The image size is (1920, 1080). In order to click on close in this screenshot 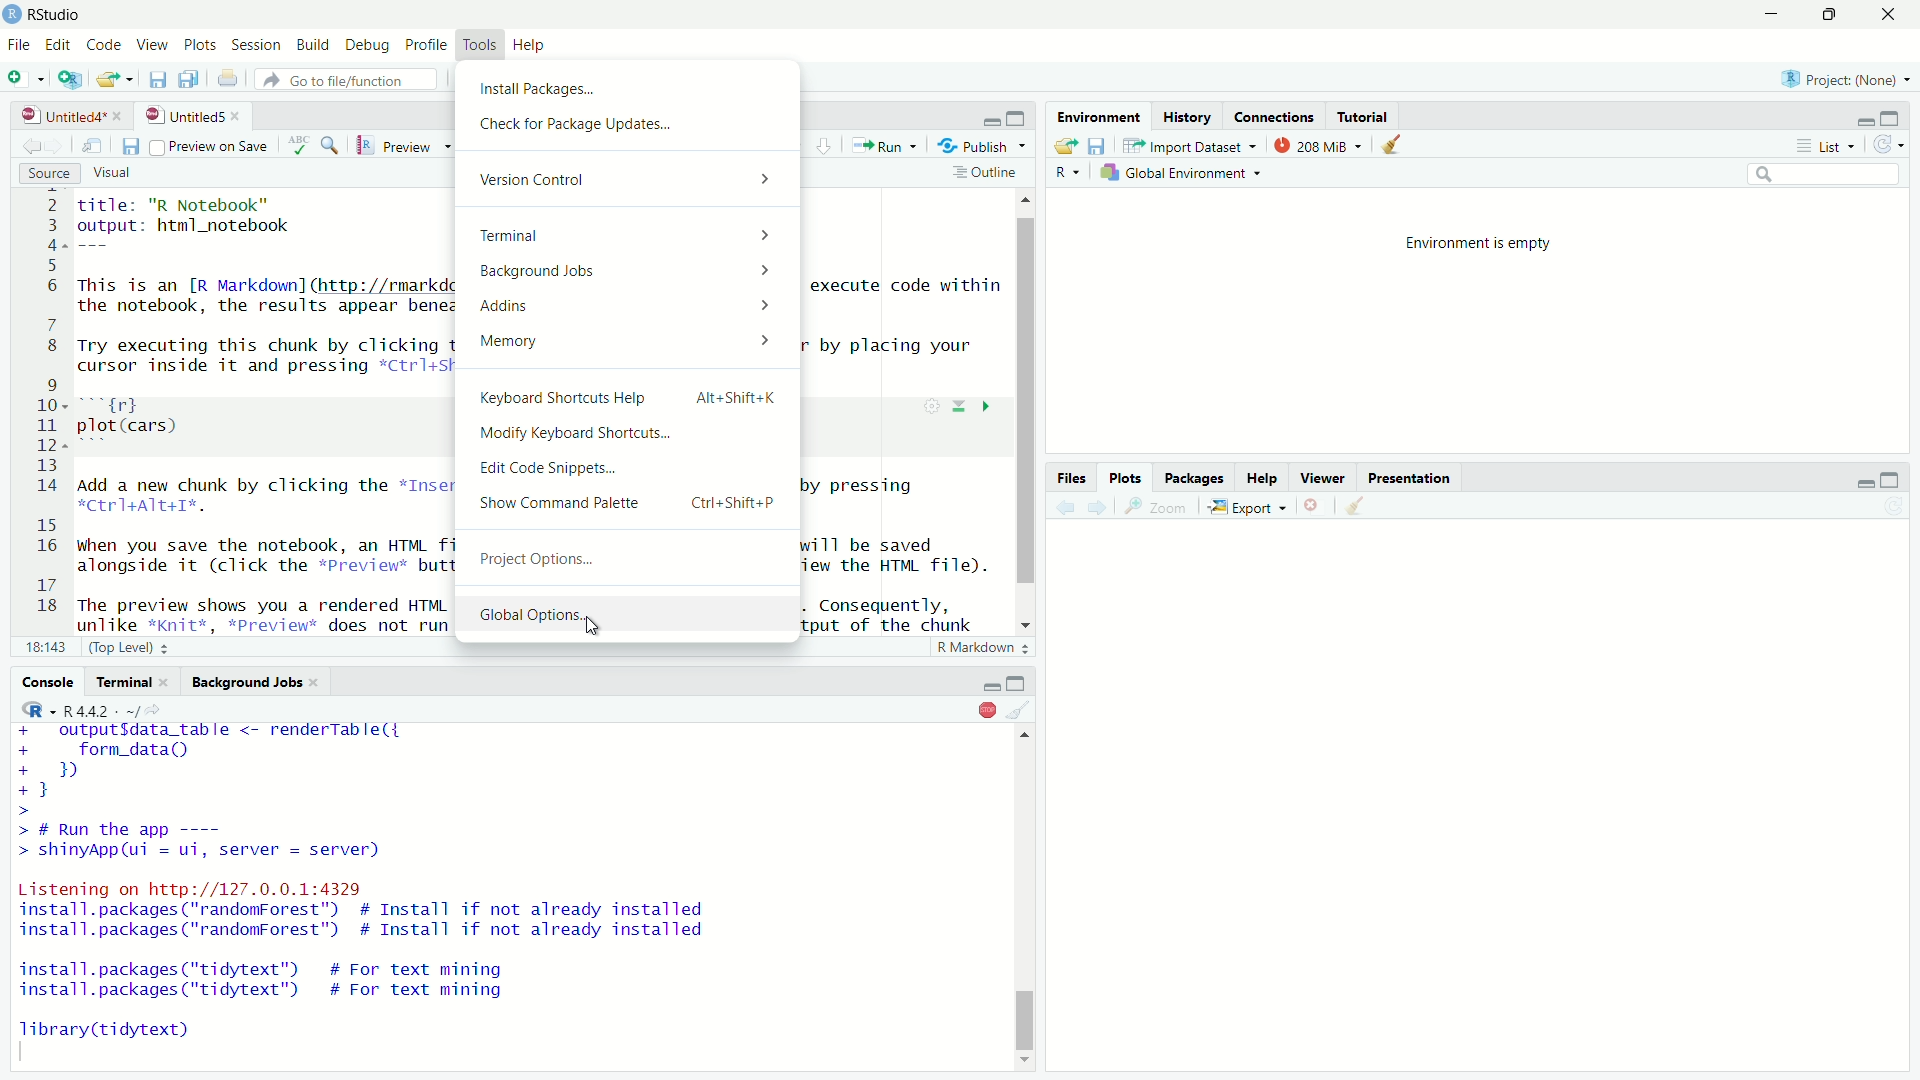, I will do `click(1317, 505)`.